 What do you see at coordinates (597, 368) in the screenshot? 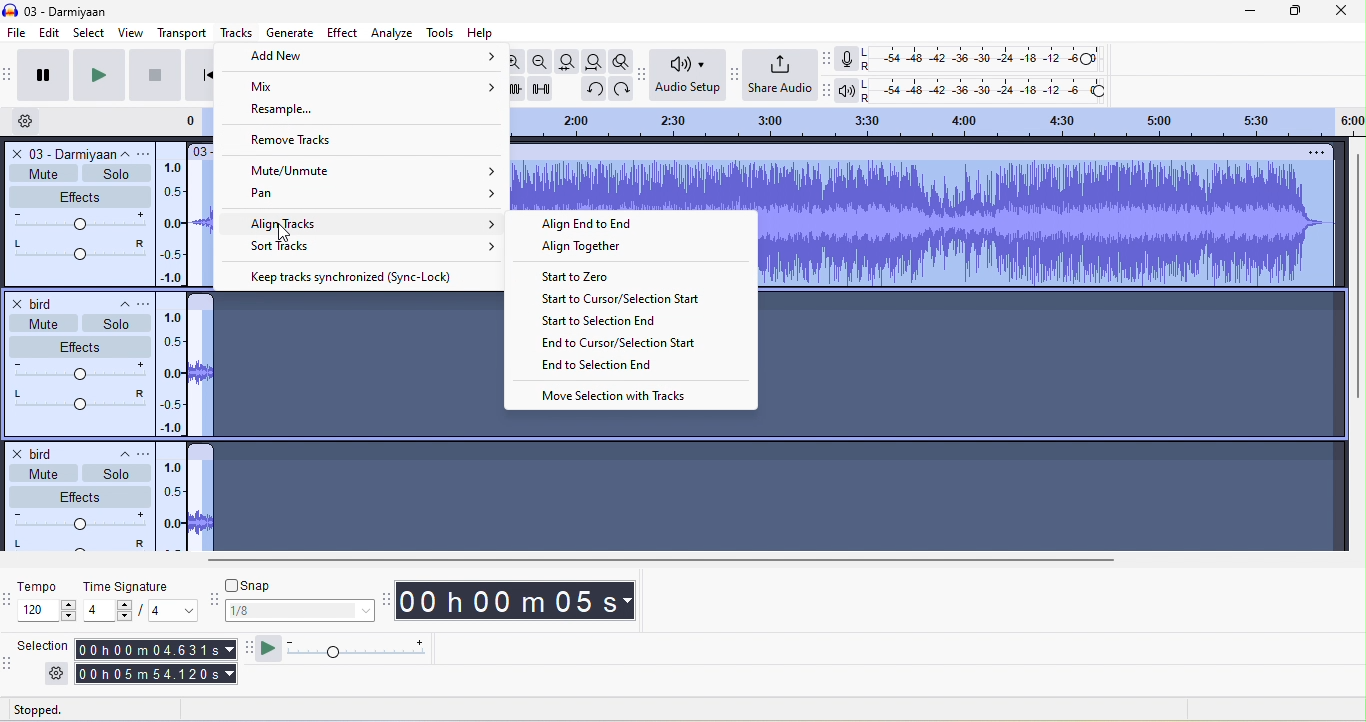
I see `end to selection end` at bounding box center [597, 368].